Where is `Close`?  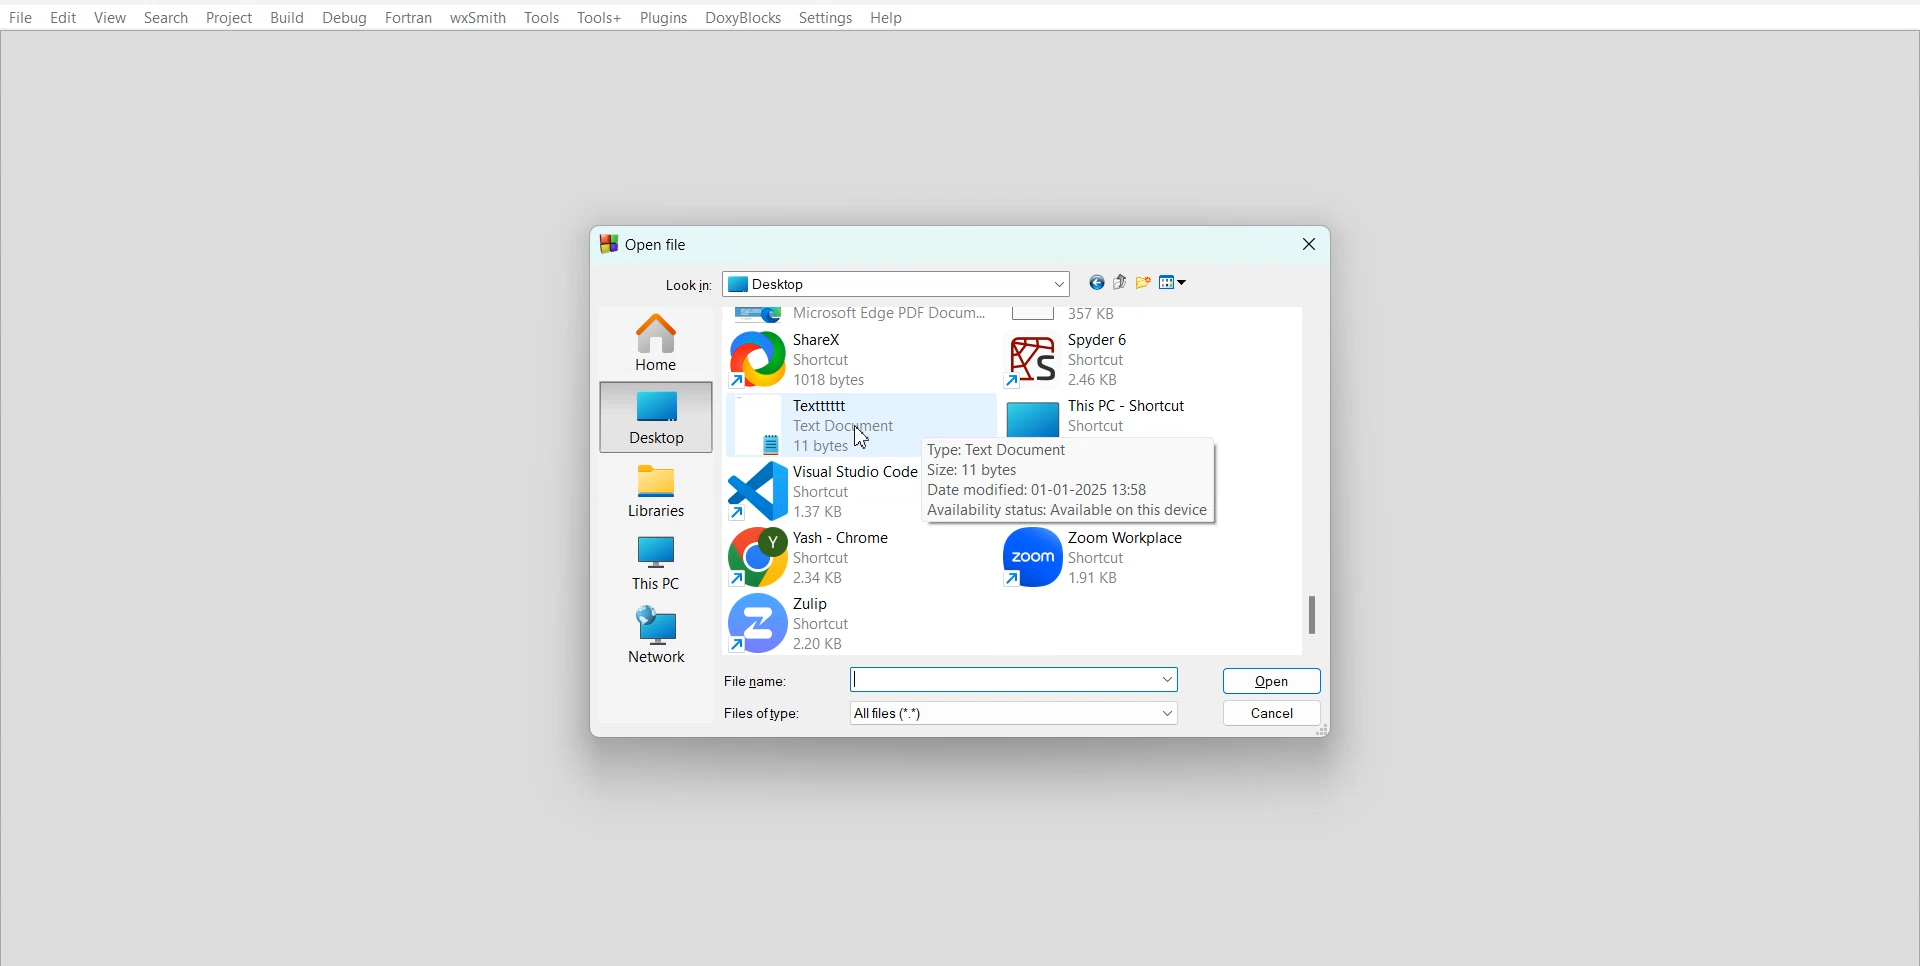
Close is located at coordinates (1310, 241).